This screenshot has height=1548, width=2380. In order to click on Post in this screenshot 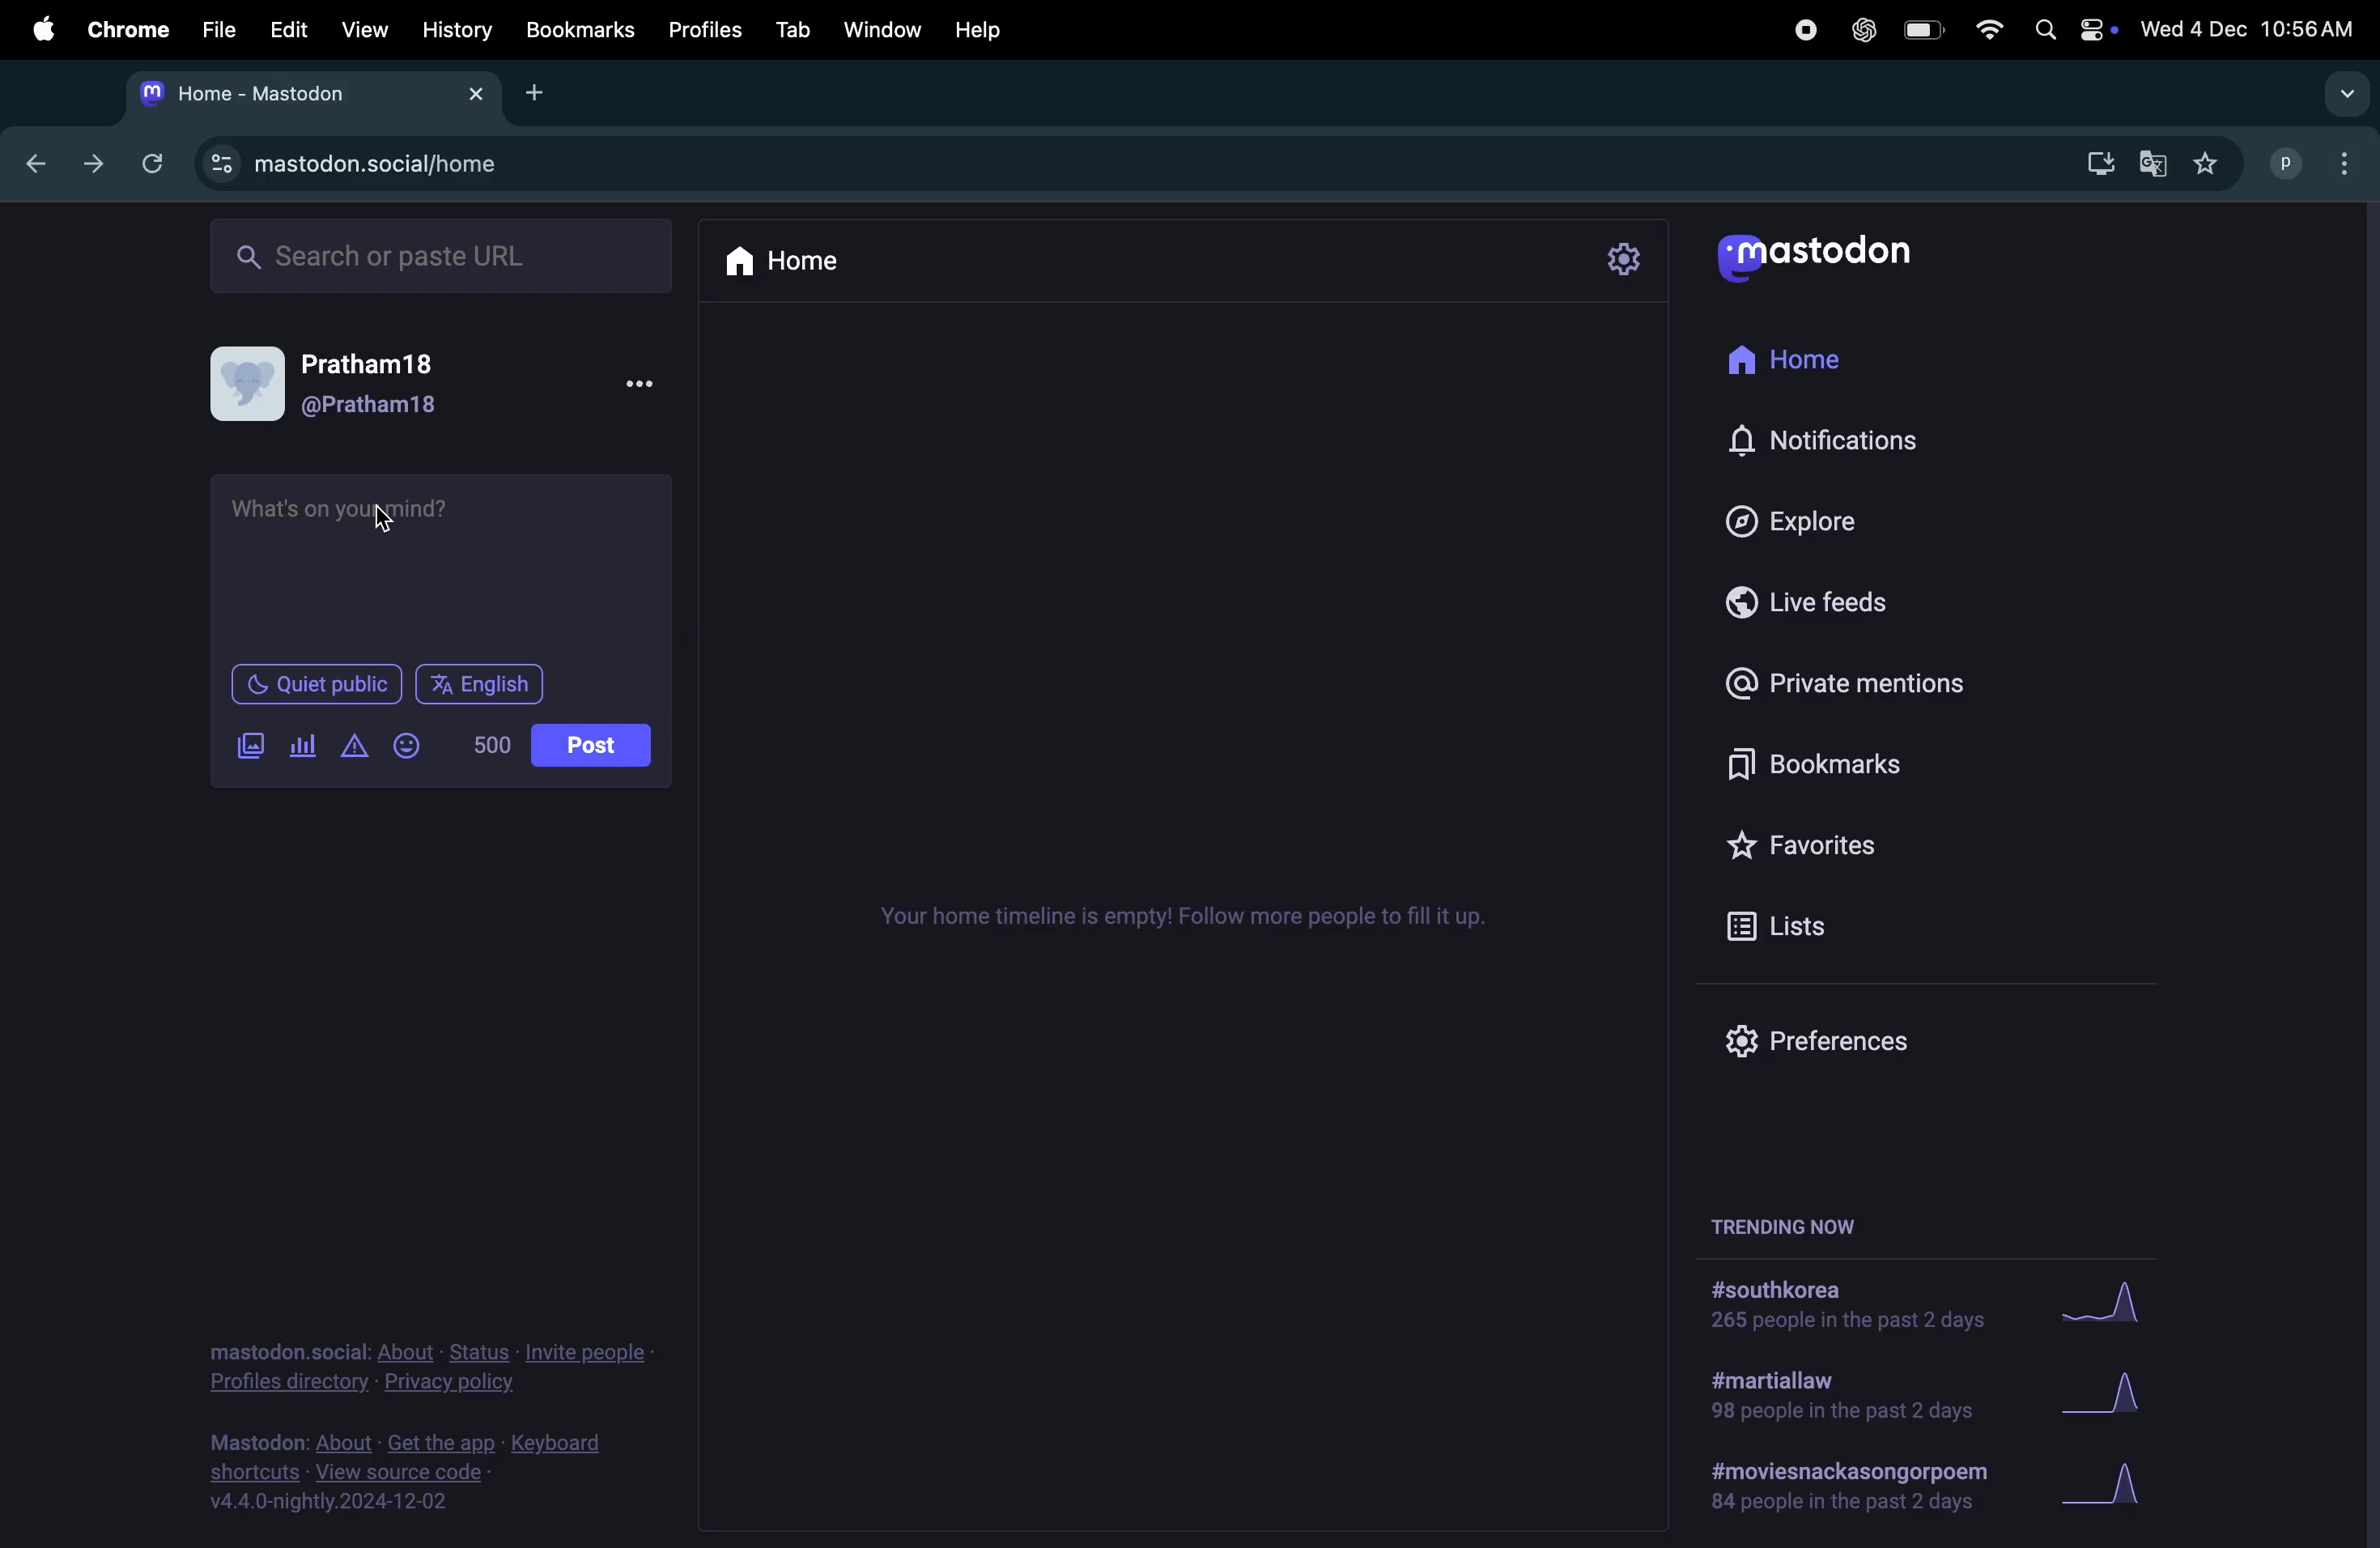, I will do `click(593, 742)`.